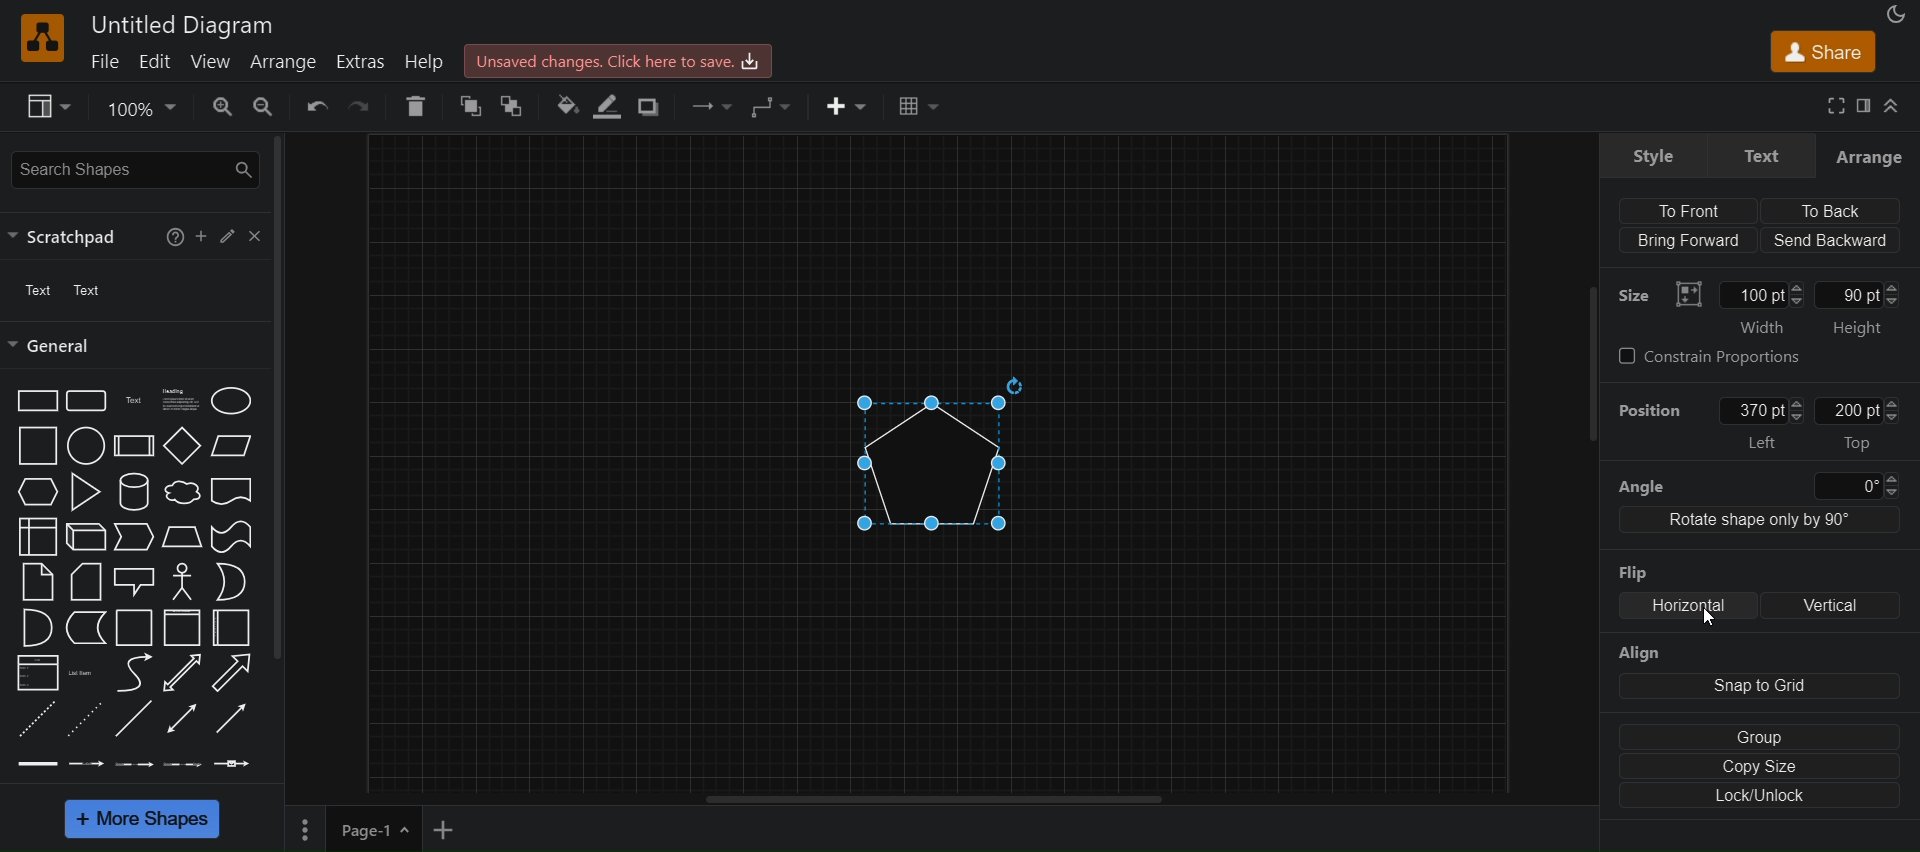 This screenshot has width=1920, height=852. What do you see at coordinates (313, 109) in the screenshot?
I see `undo` at bounding box center [313, 109].